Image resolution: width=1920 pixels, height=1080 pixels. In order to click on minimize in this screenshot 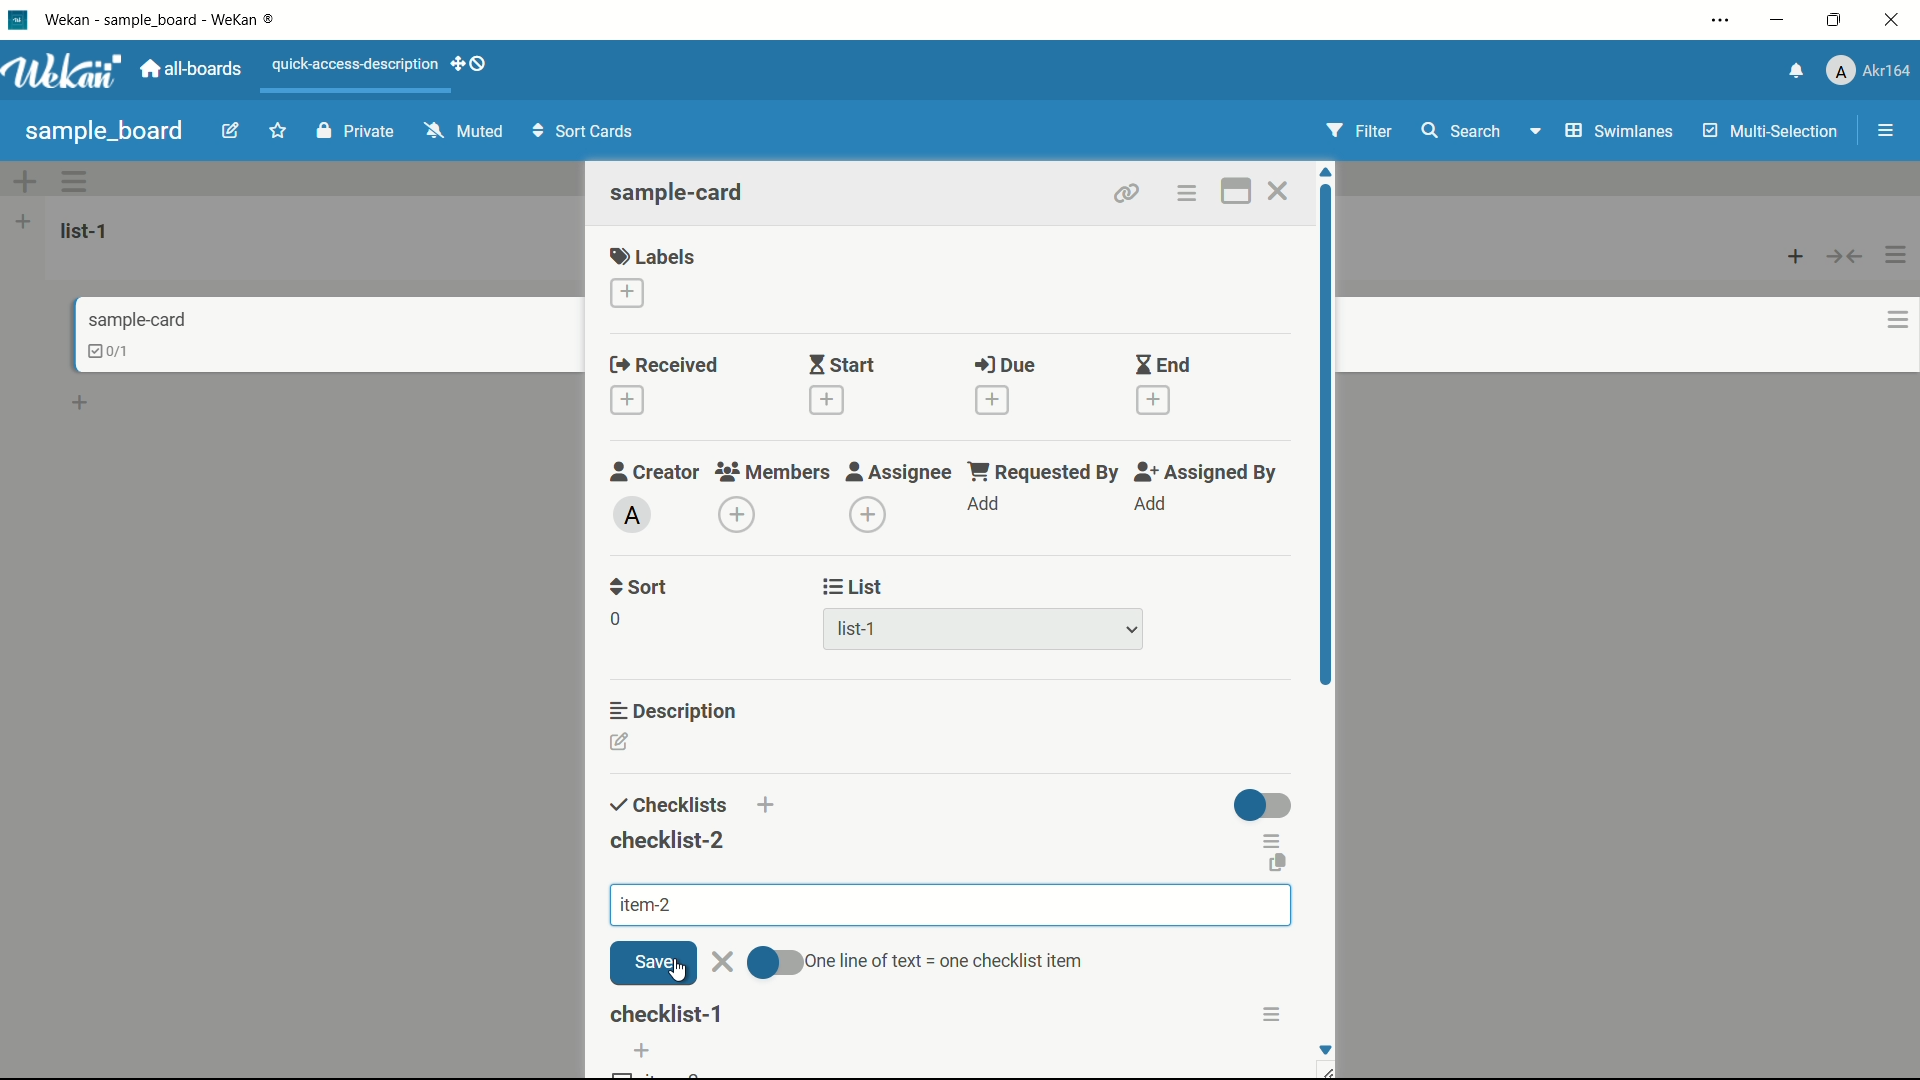, I will do `click(1775, 21)`.